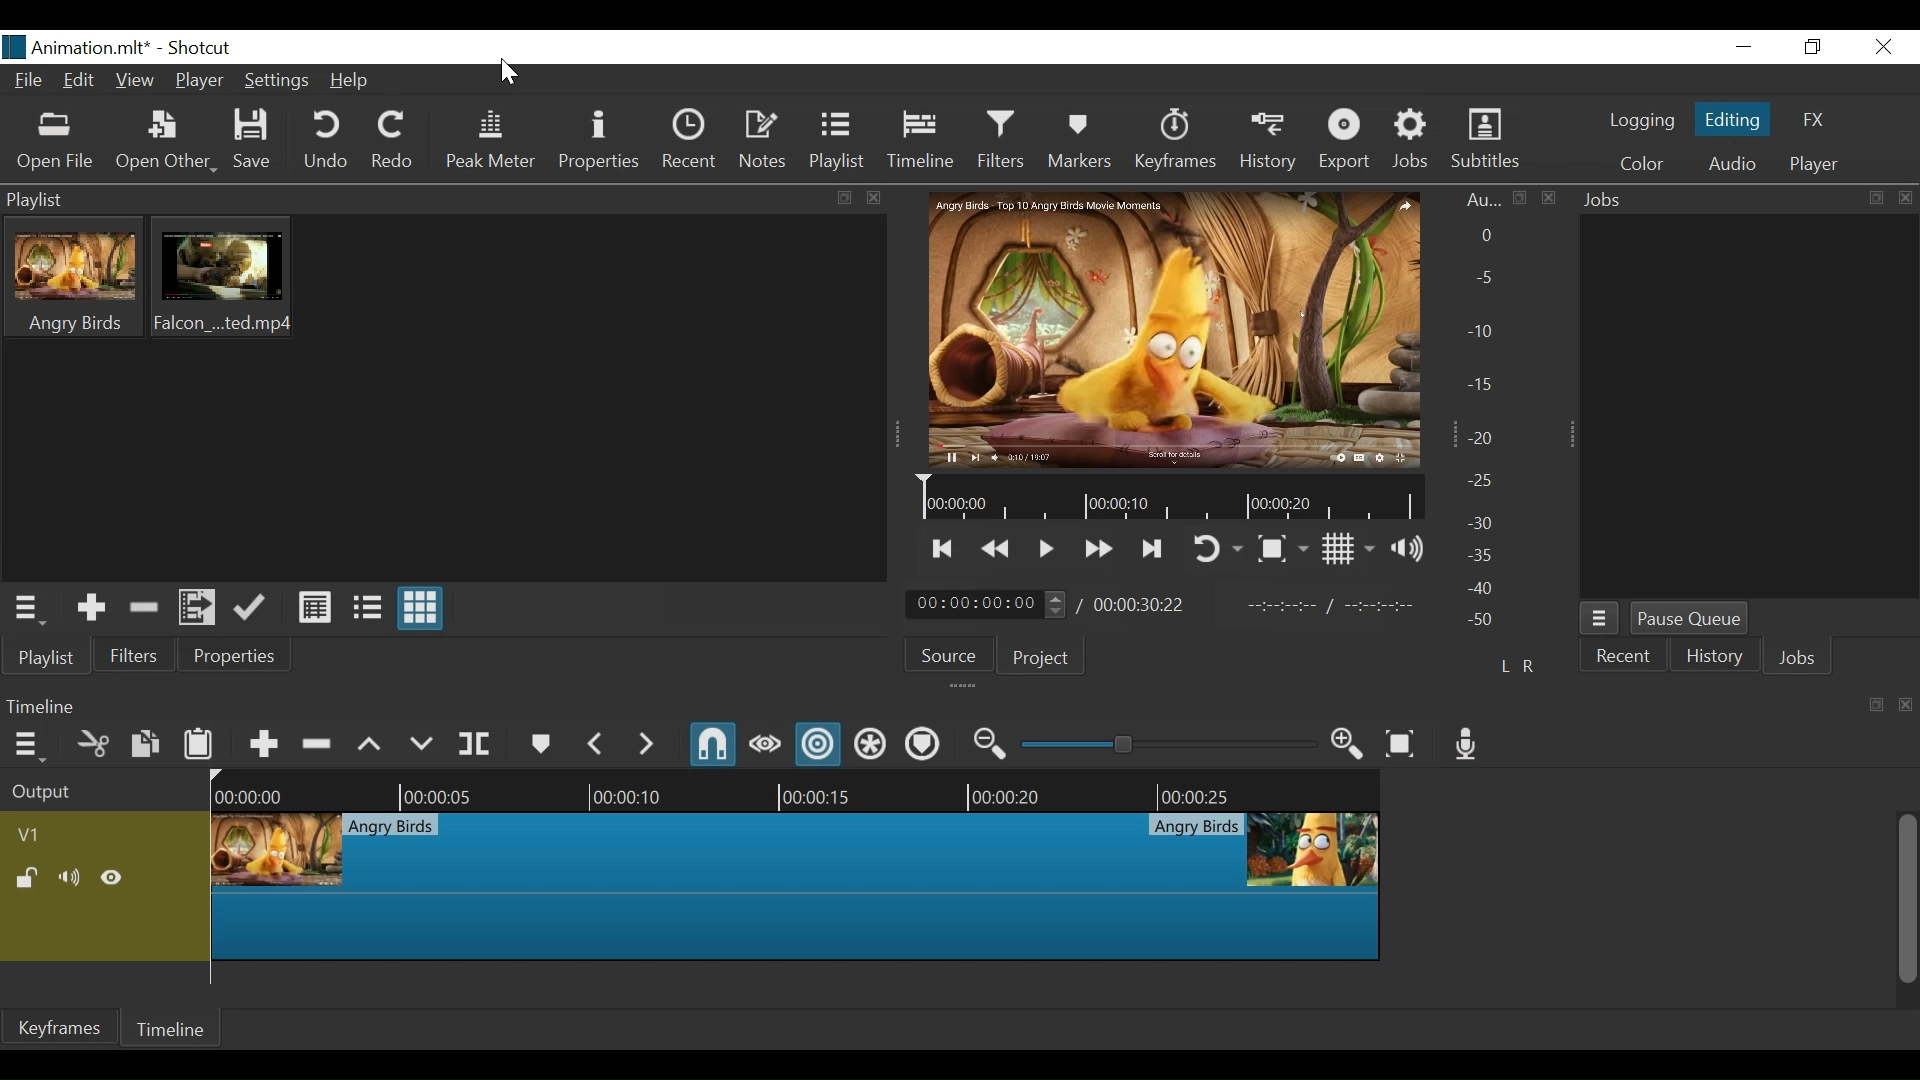 The image size is (1920, 1080). I want to click on Properties, so click(601, 143).